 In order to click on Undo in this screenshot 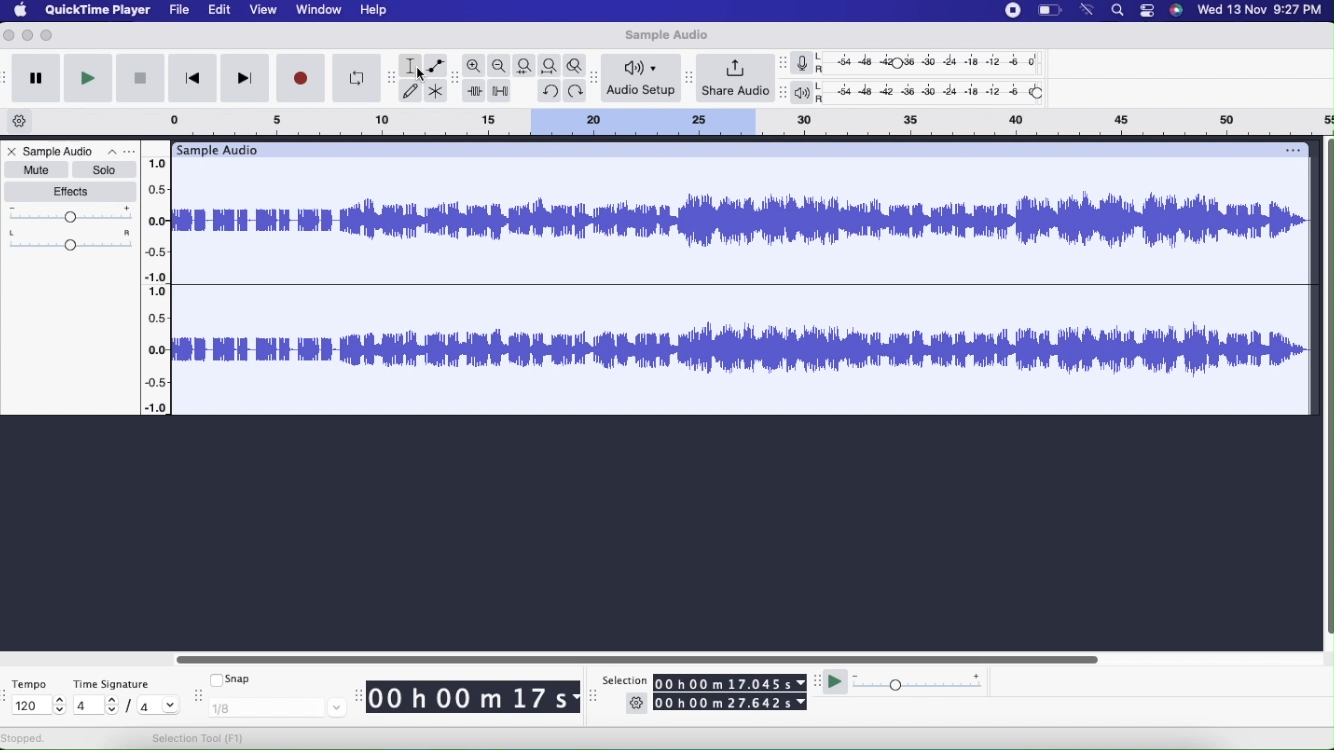, I will do `click(549, 89)`.